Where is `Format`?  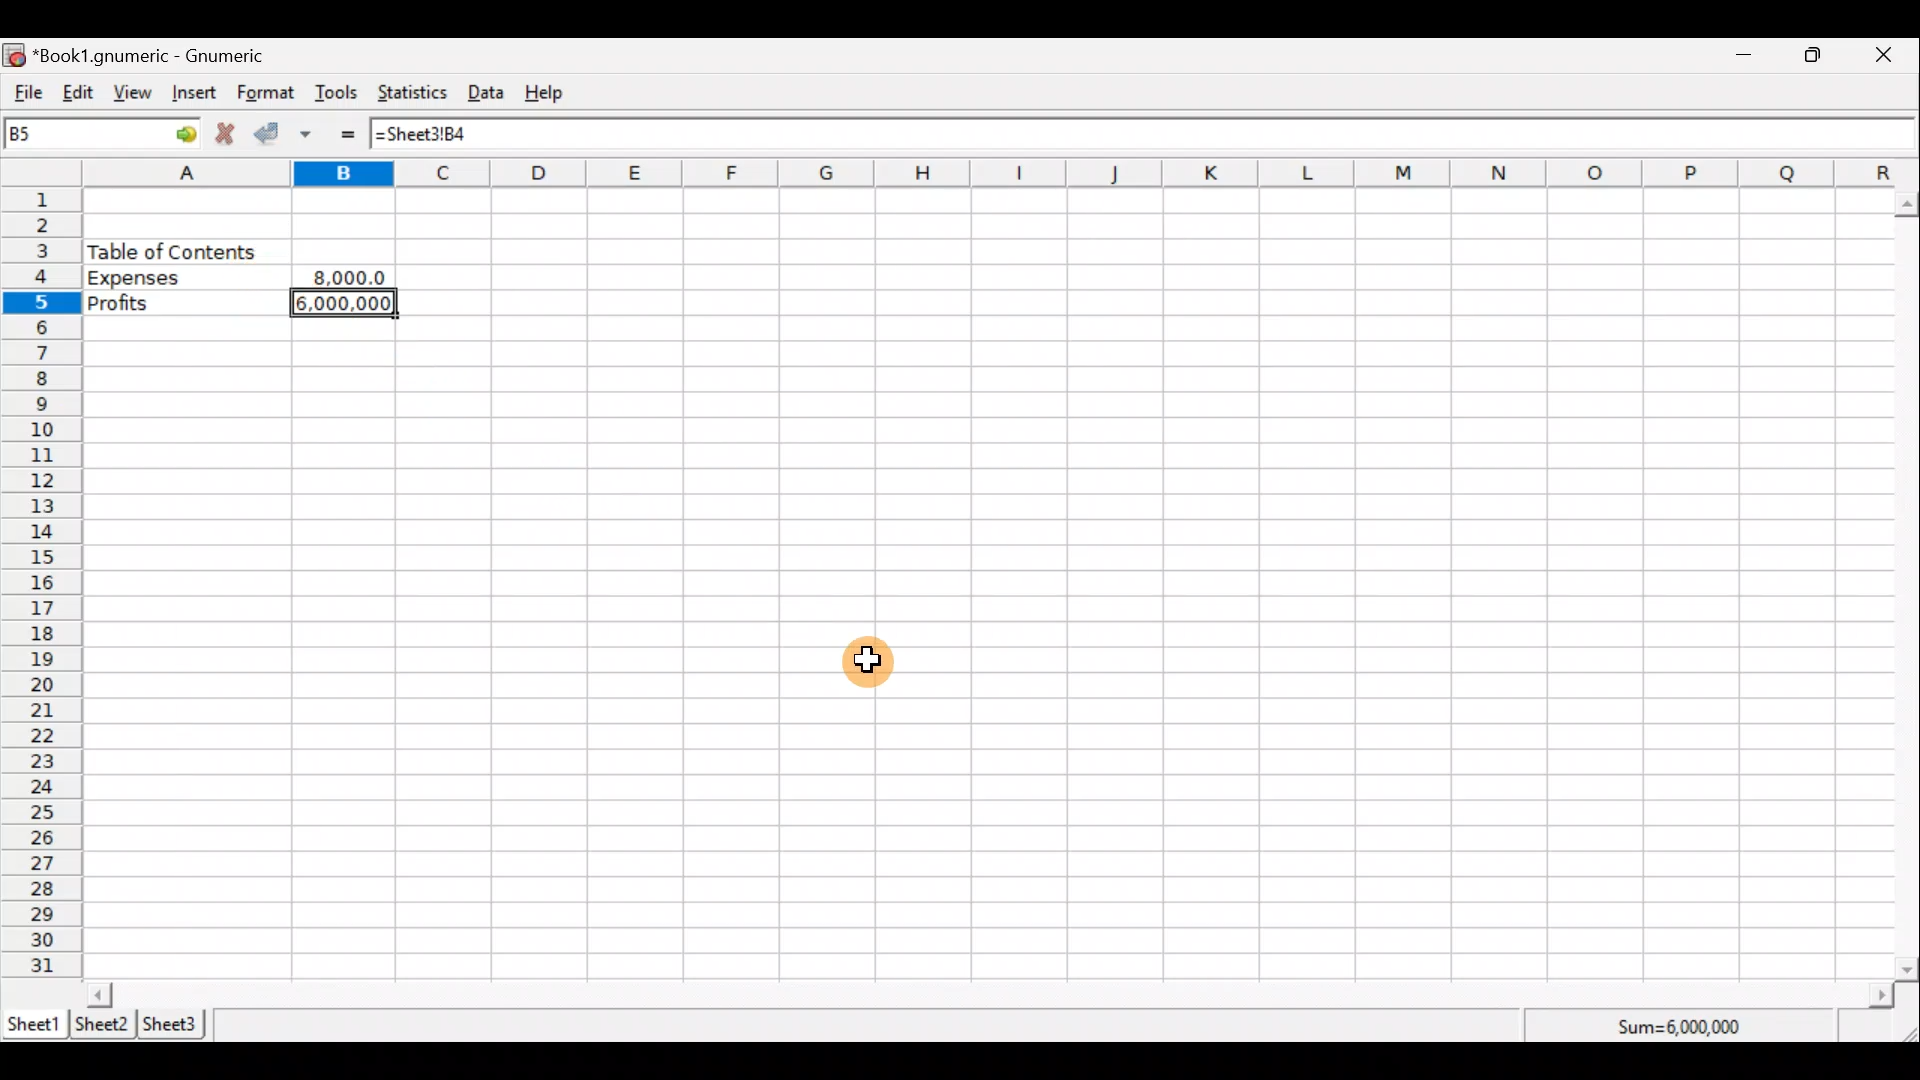
Format is located at coordinates (266, 94).